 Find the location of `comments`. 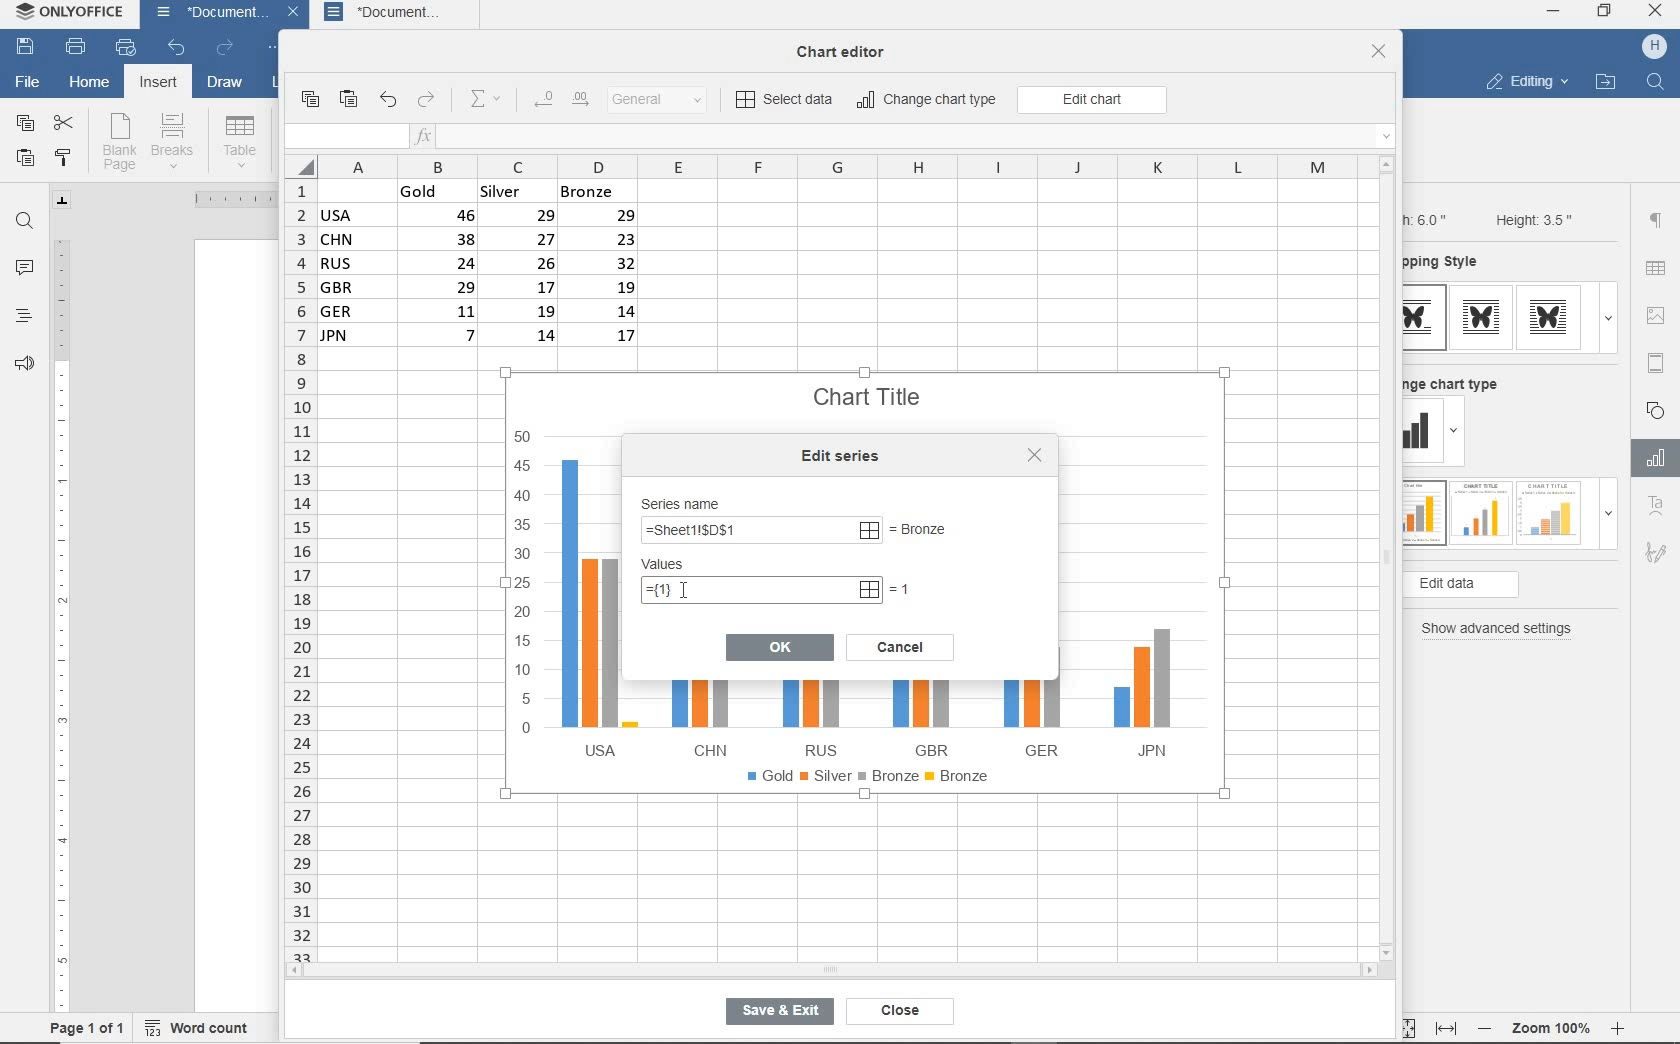

comments is located at coordinates (25, 270).